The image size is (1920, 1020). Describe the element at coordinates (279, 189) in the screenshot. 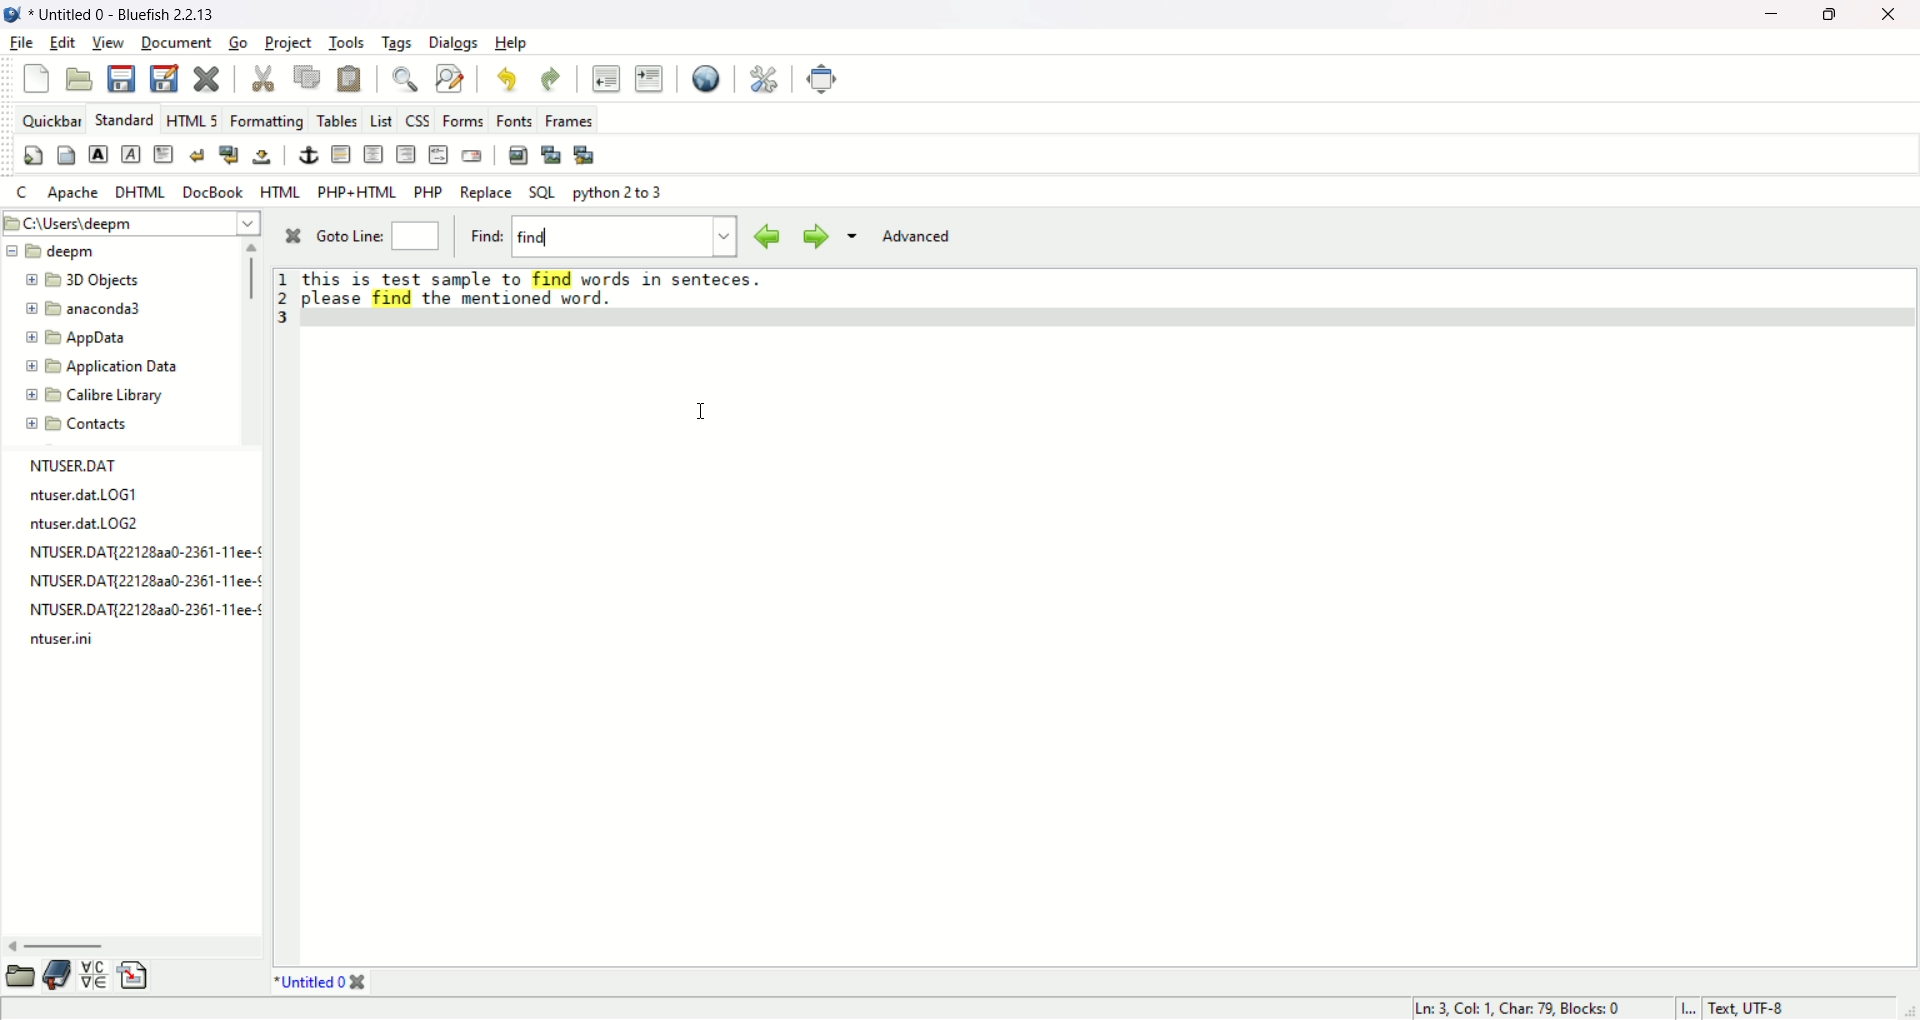

I see `HTML` at that location.